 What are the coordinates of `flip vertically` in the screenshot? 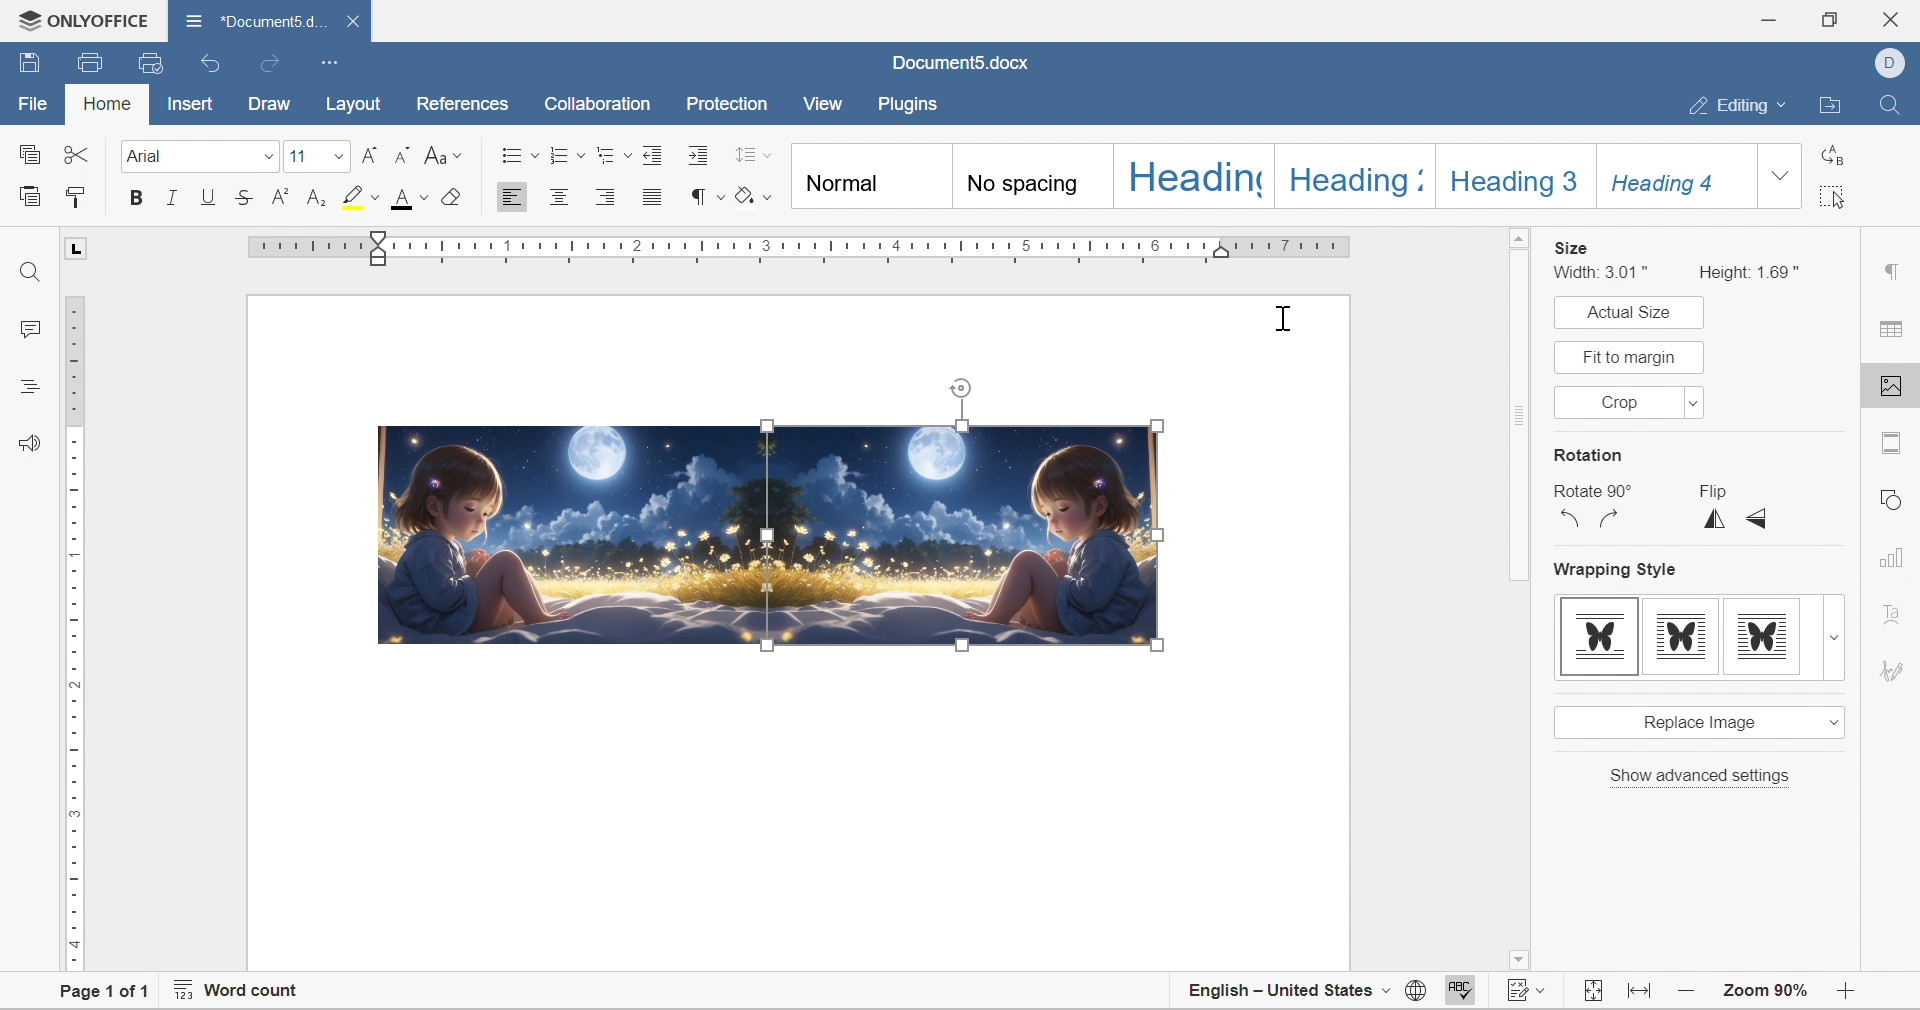 It's located at (1716, 519).